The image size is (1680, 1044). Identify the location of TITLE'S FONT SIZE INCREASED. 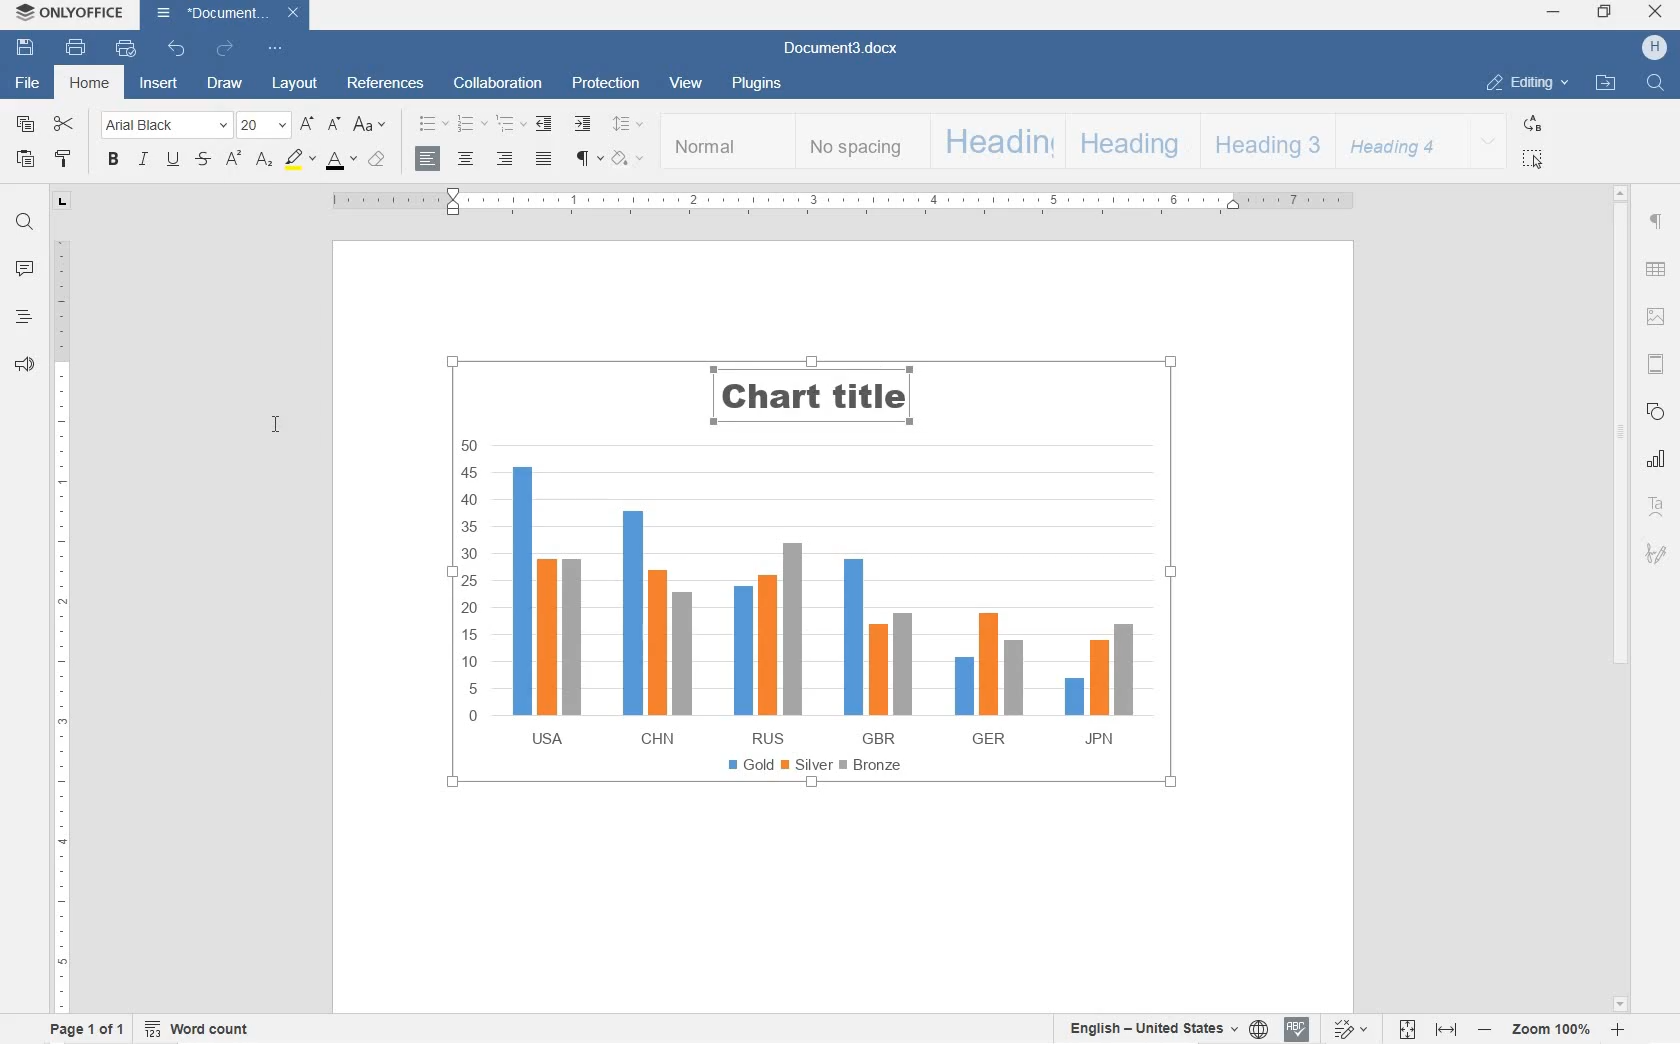
(816, 392).